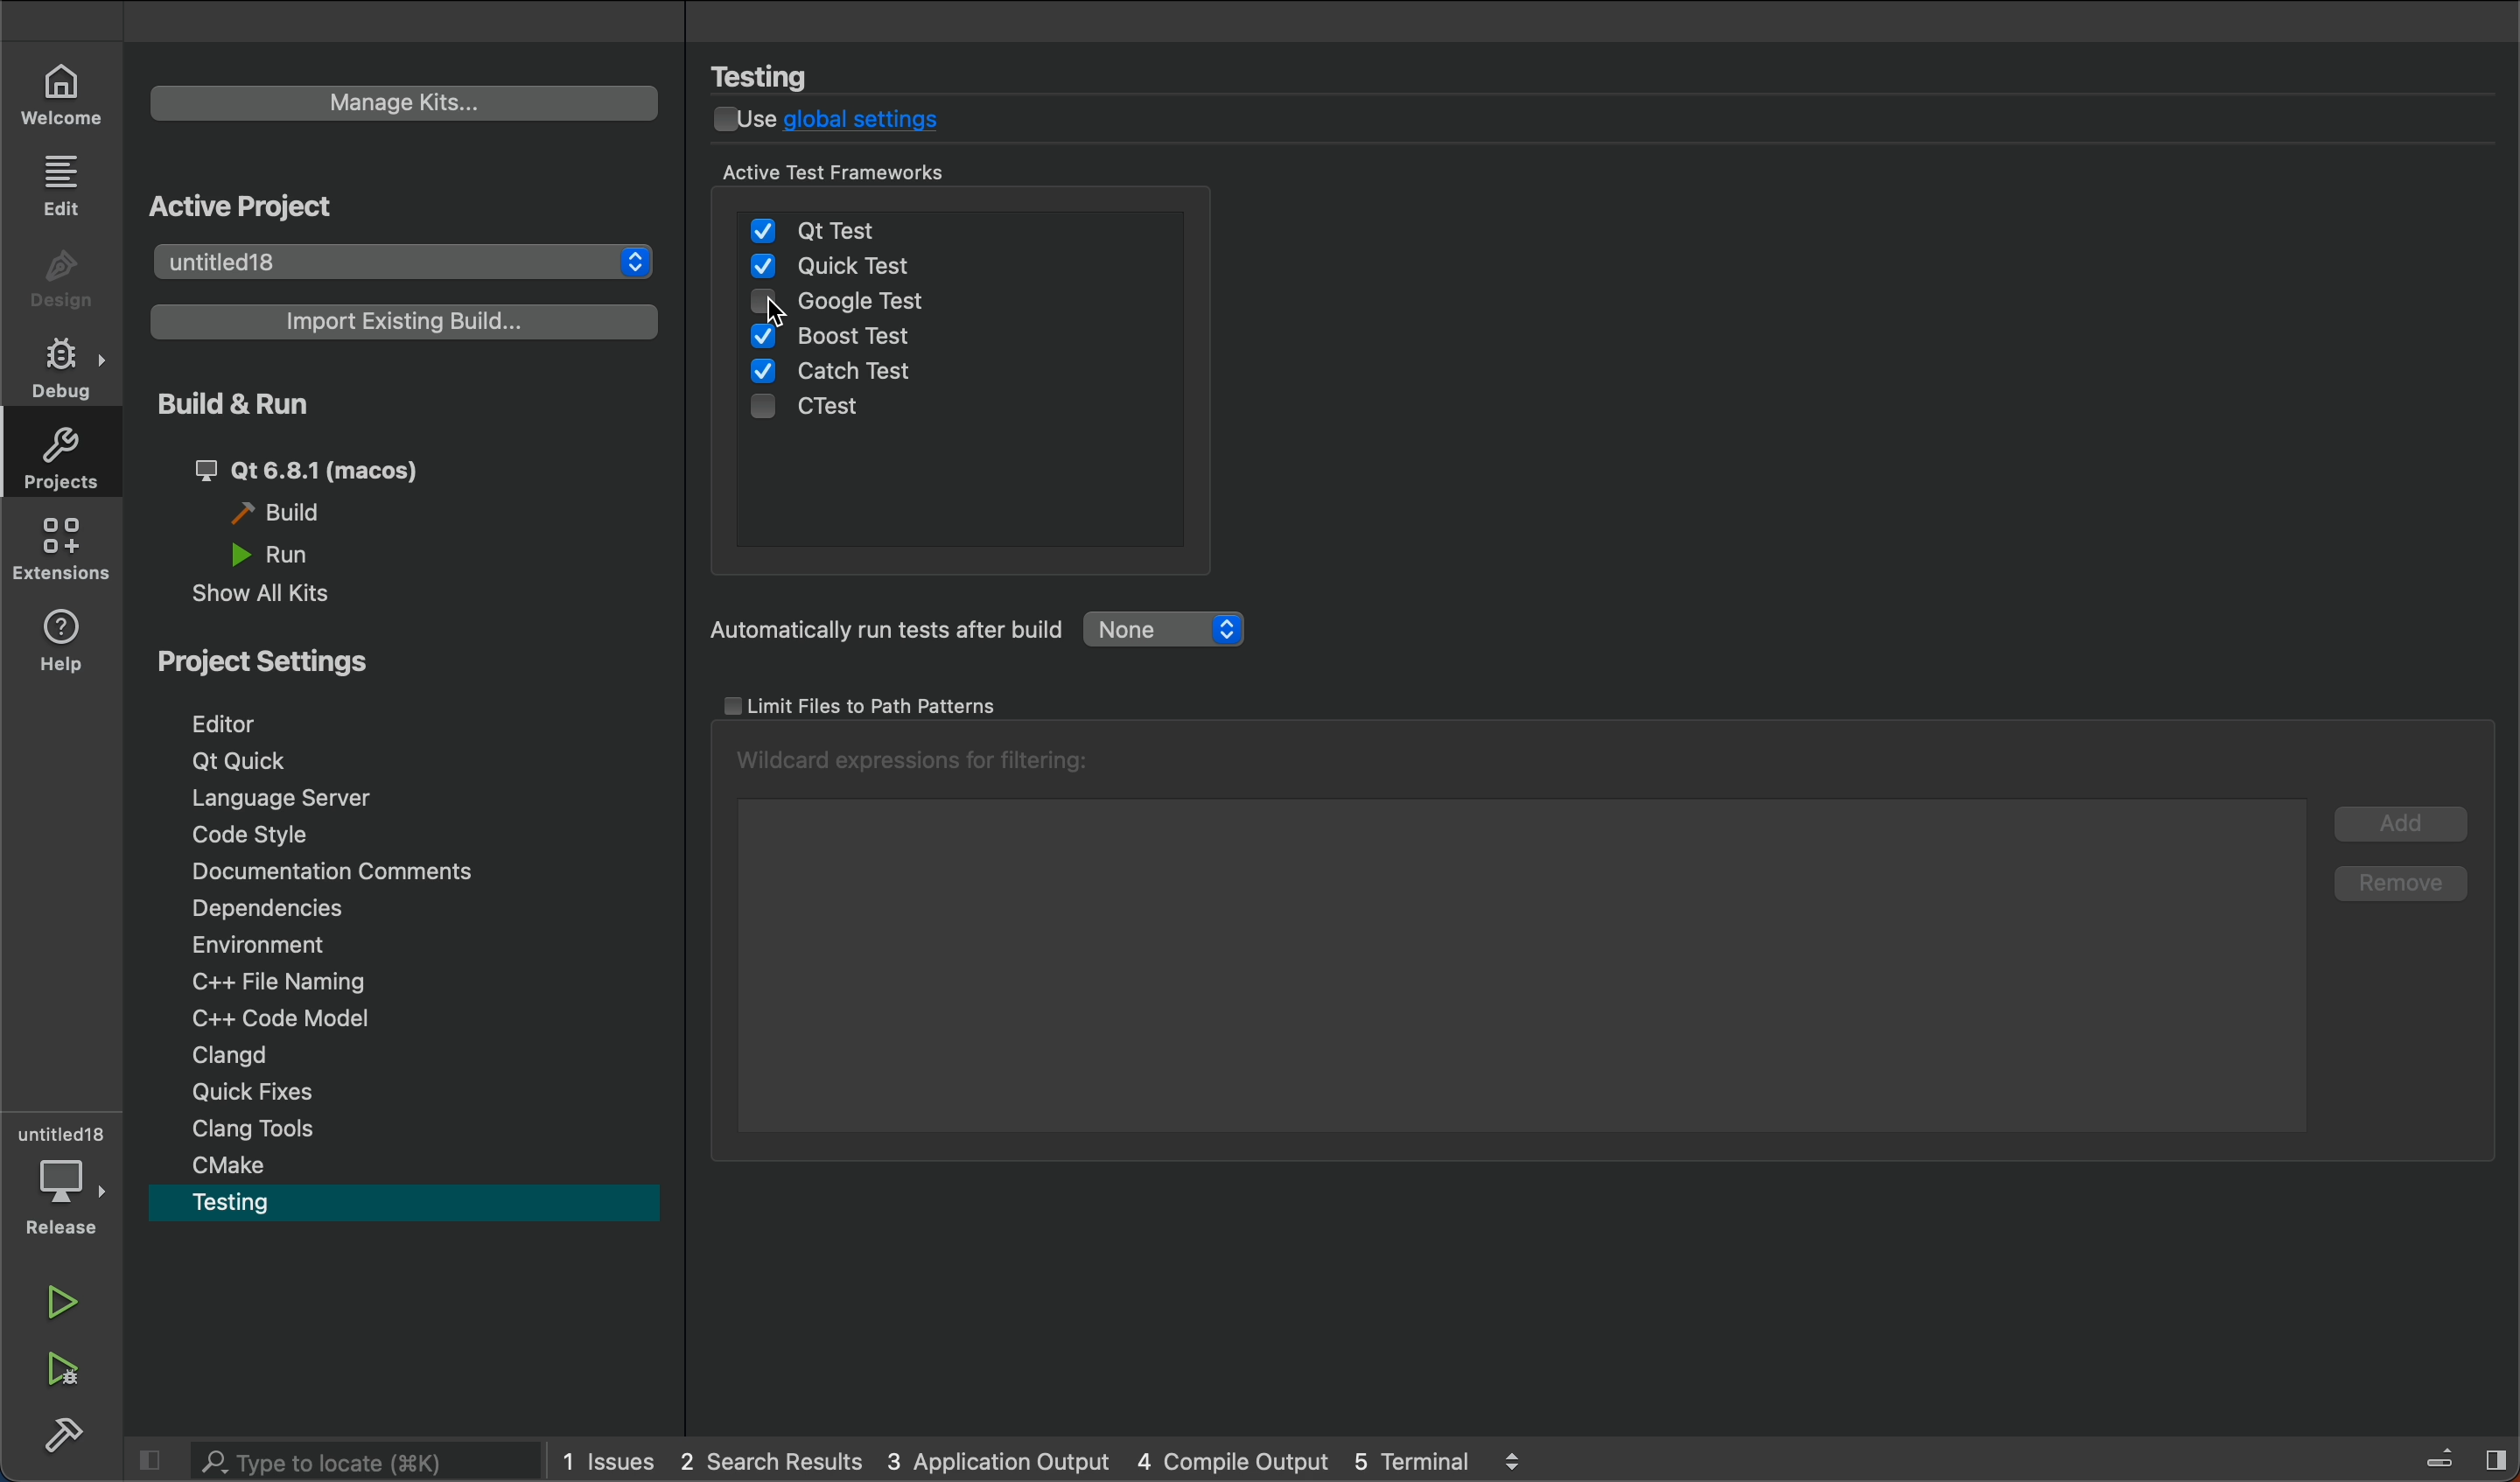 Image resolution: width=2520 pixels, height=1482 pixels. Describe the element at coordinates (405, 323) in the screenshot. I see `import build` at that location.